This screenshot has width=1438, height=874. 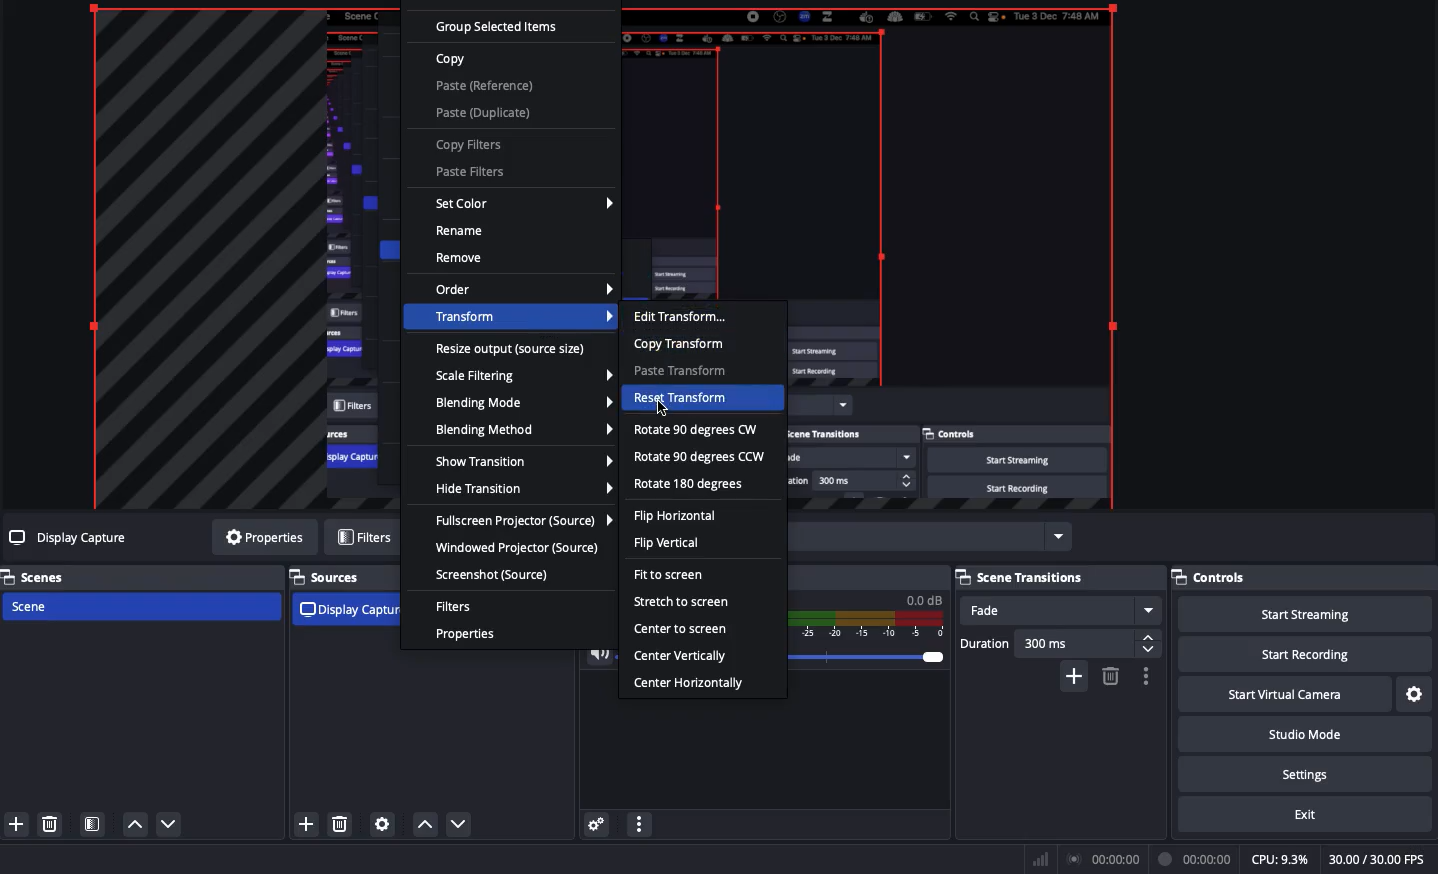 I want to click on Paste transform, so click(x=680, y=372).